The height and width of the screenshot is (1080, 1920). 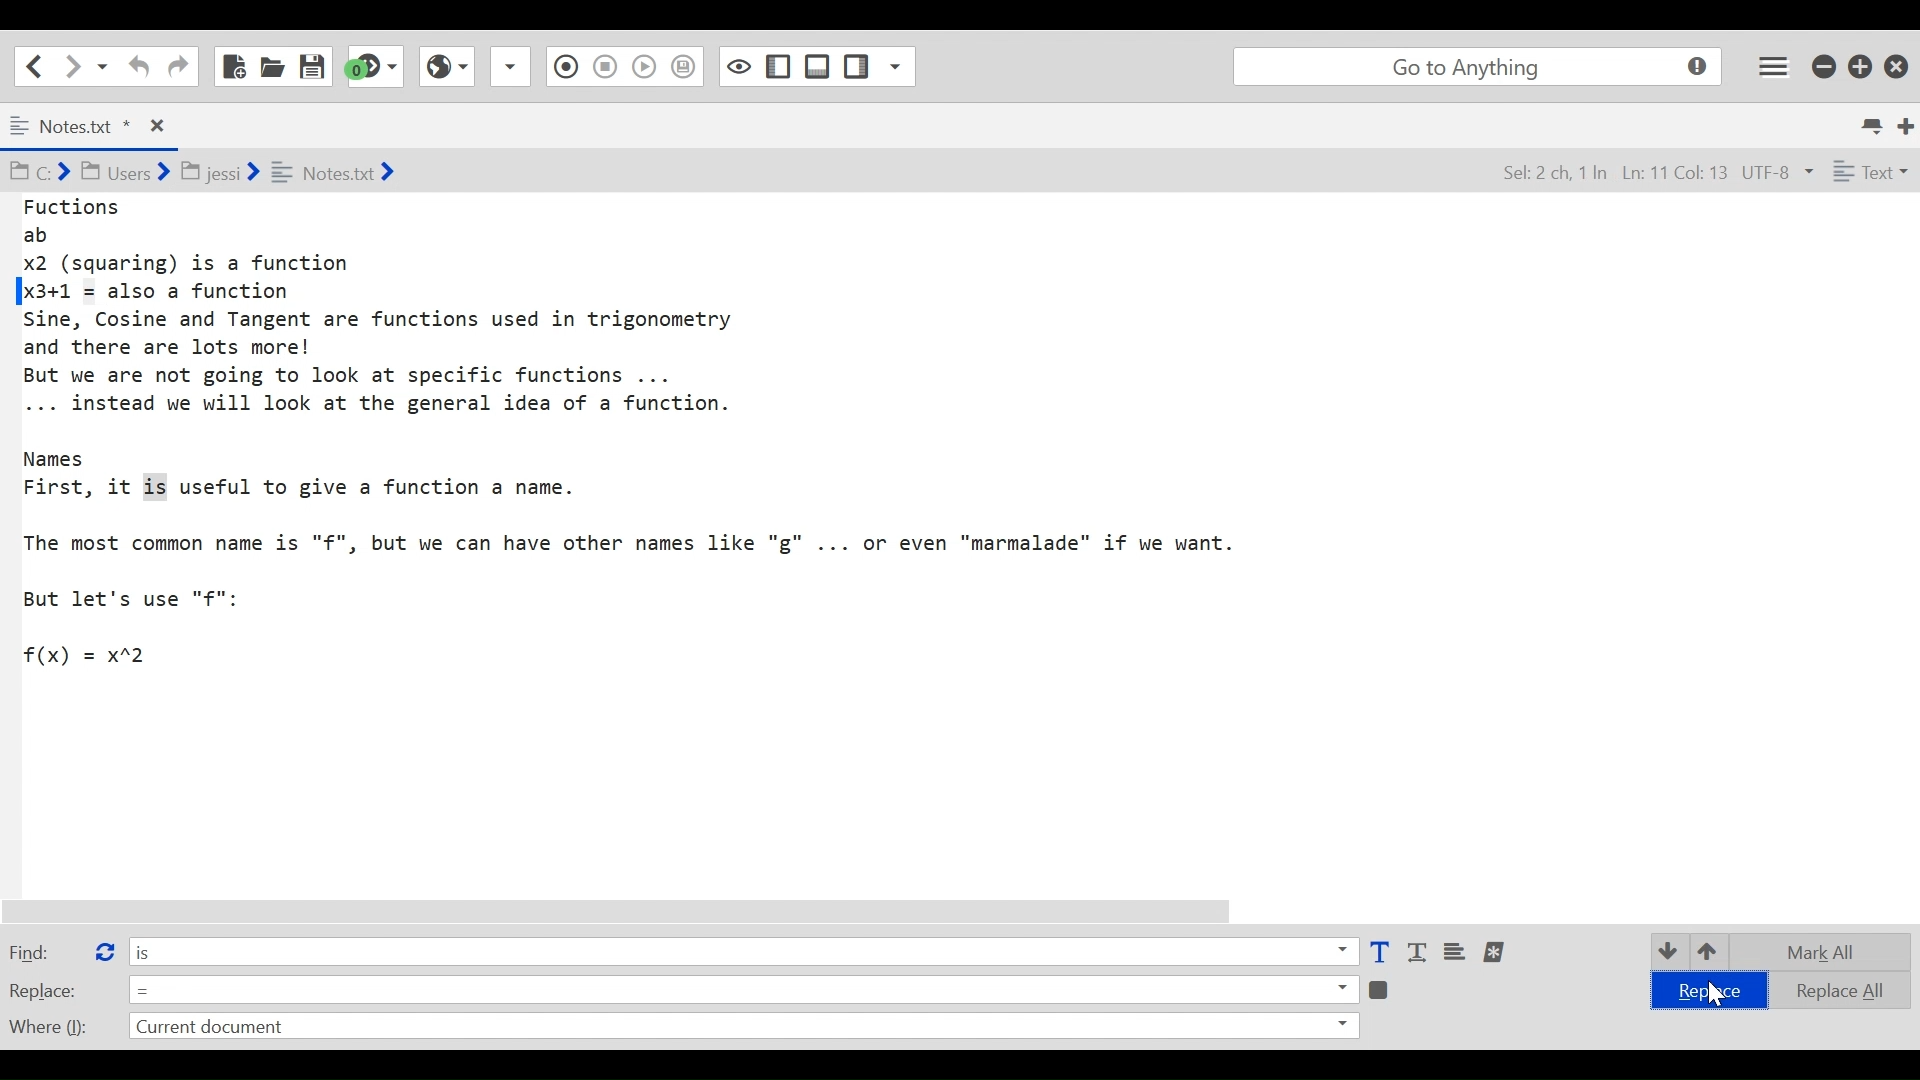 I want to click on Show/Hide Right pane, so click(x=737, y=65).